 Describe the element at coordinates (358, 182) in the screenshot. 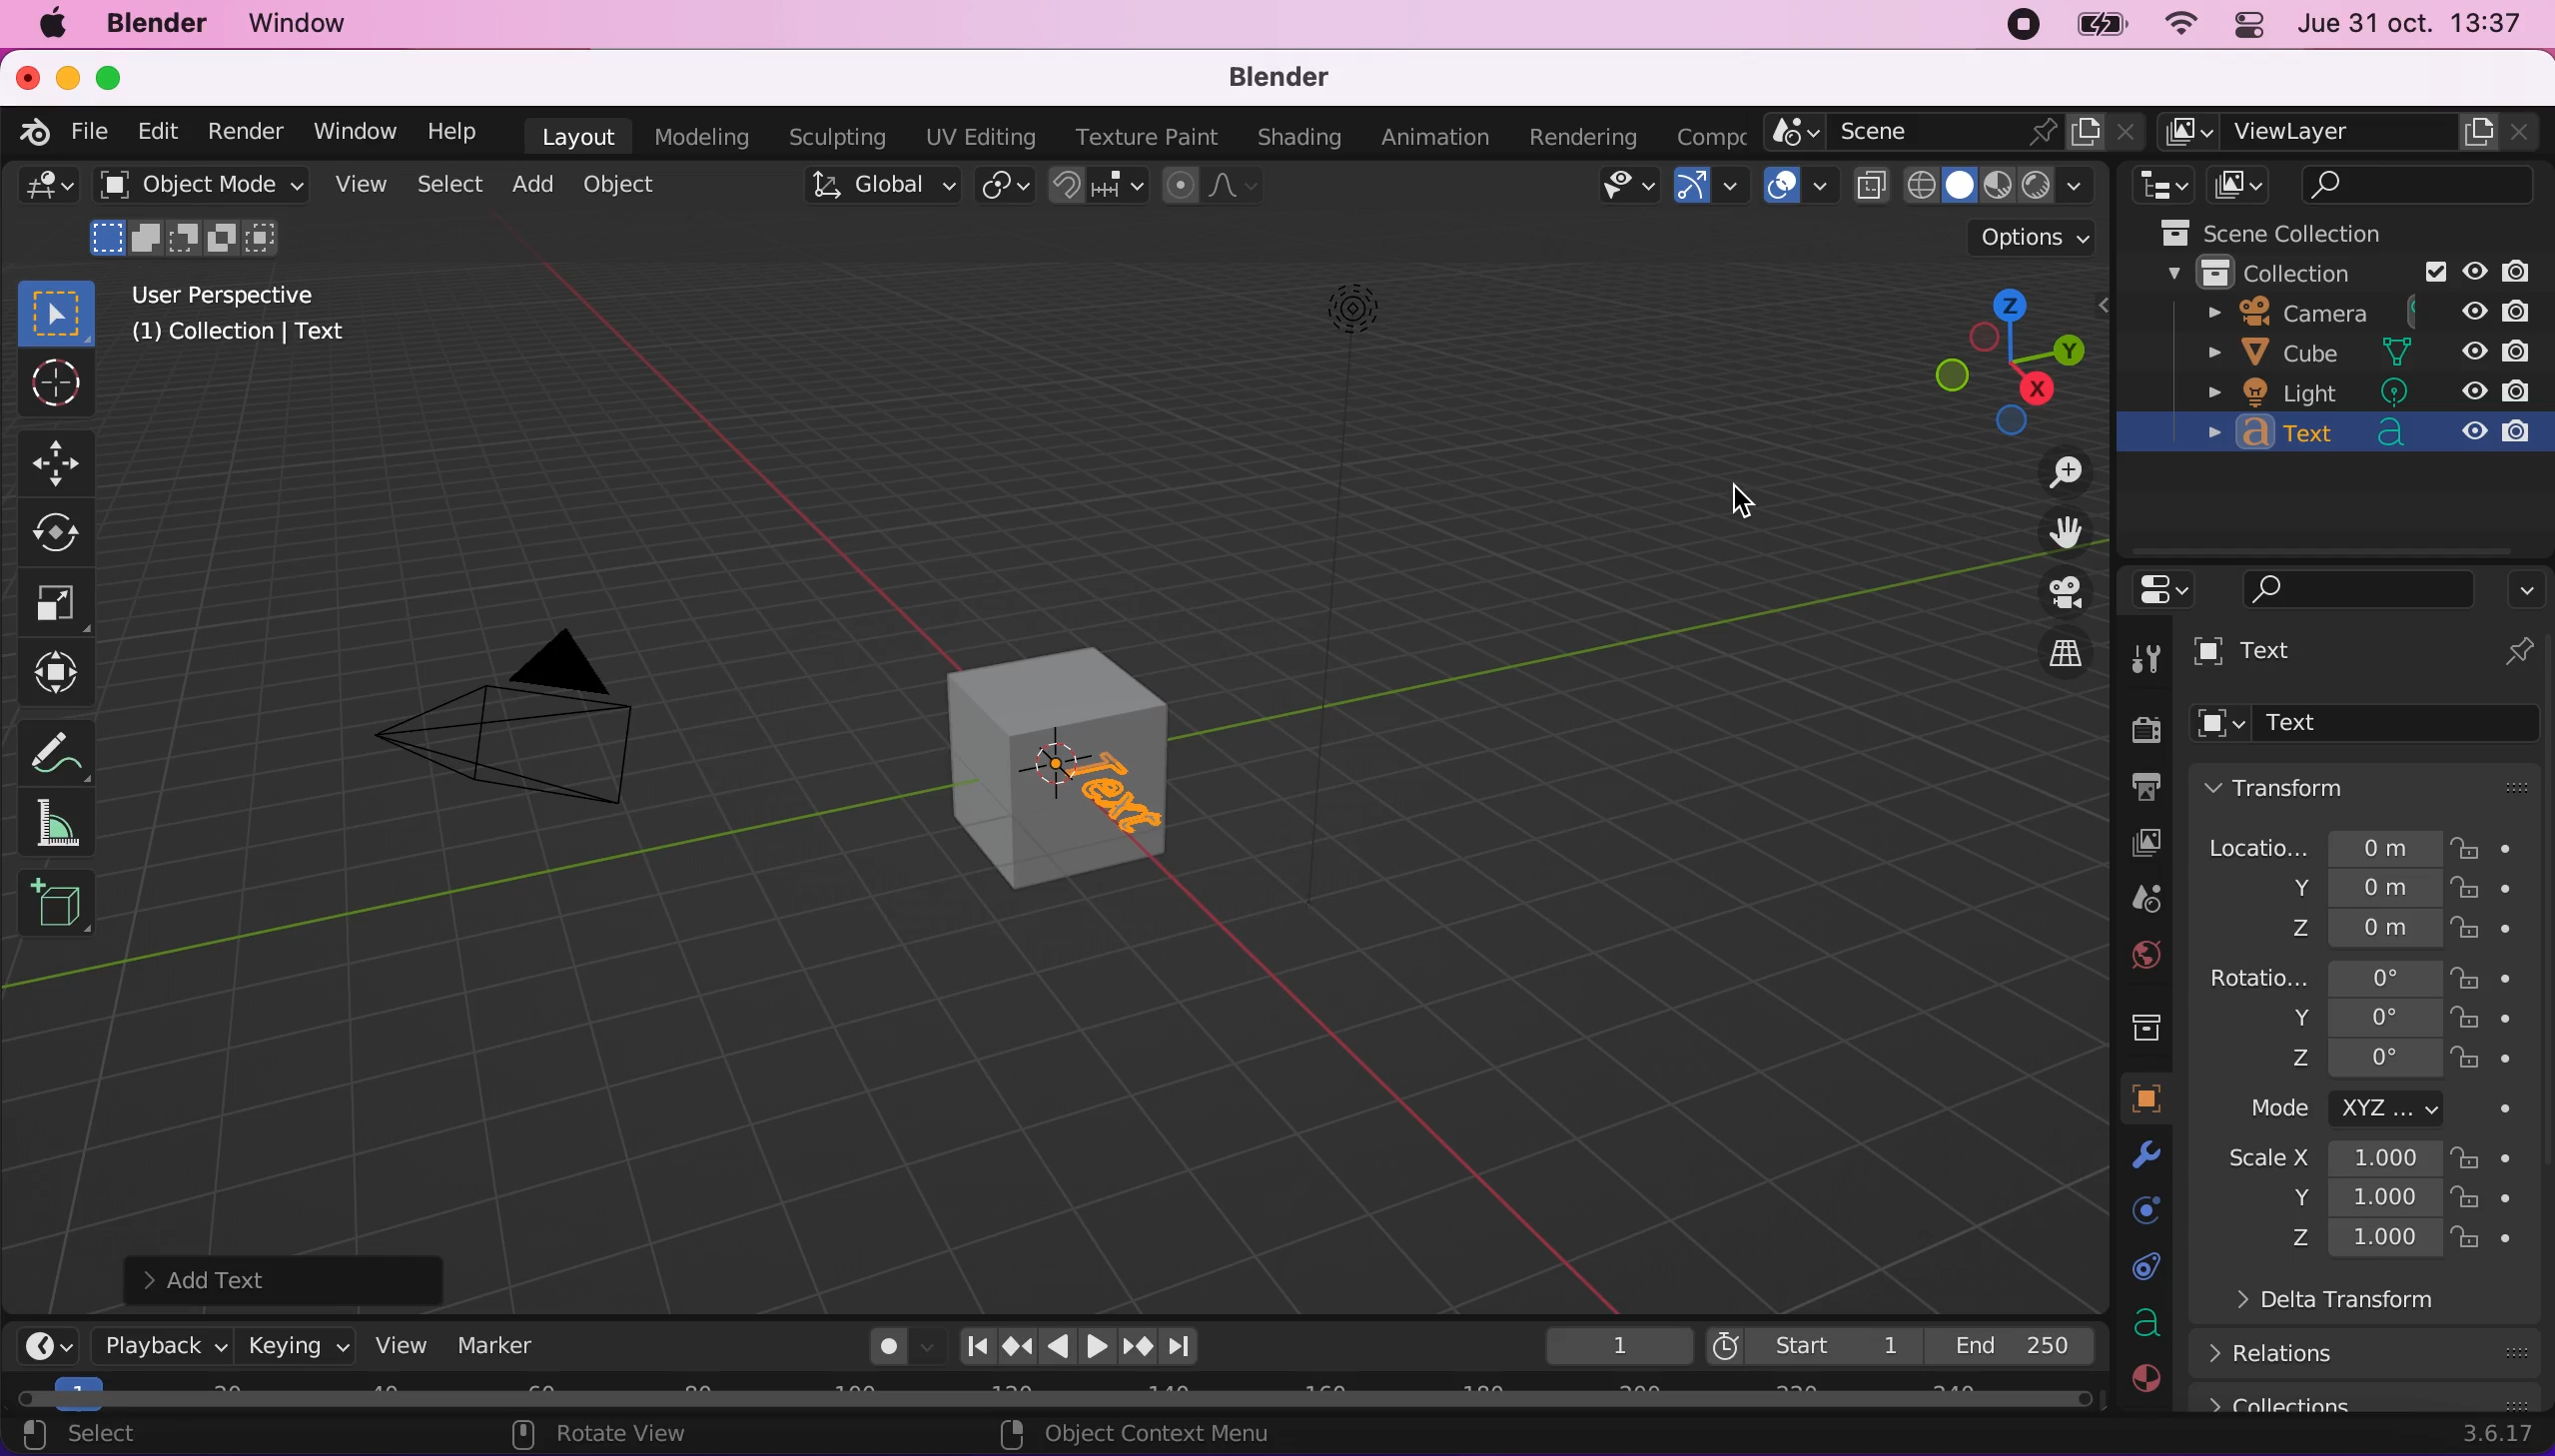

I see `view` at that location.